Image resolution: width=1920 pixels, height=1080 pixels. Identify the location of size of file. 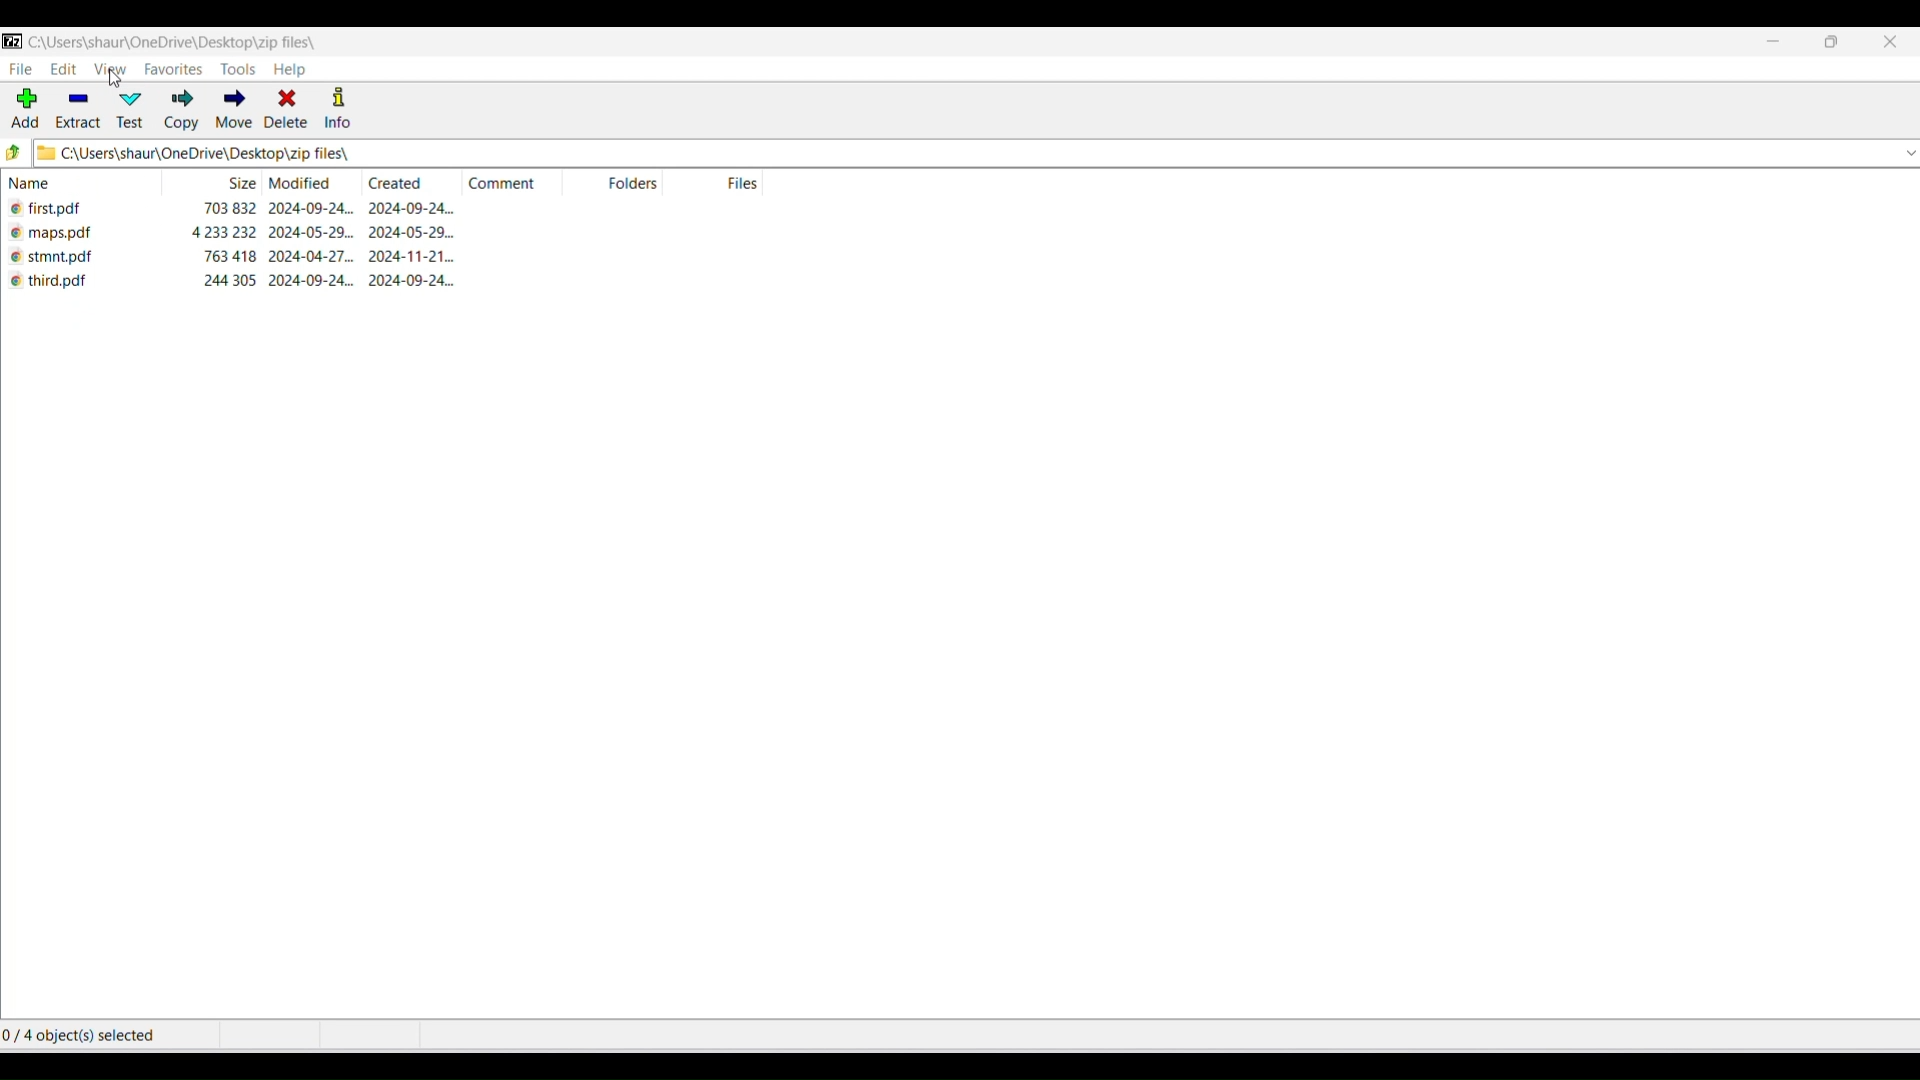
(229, 256).